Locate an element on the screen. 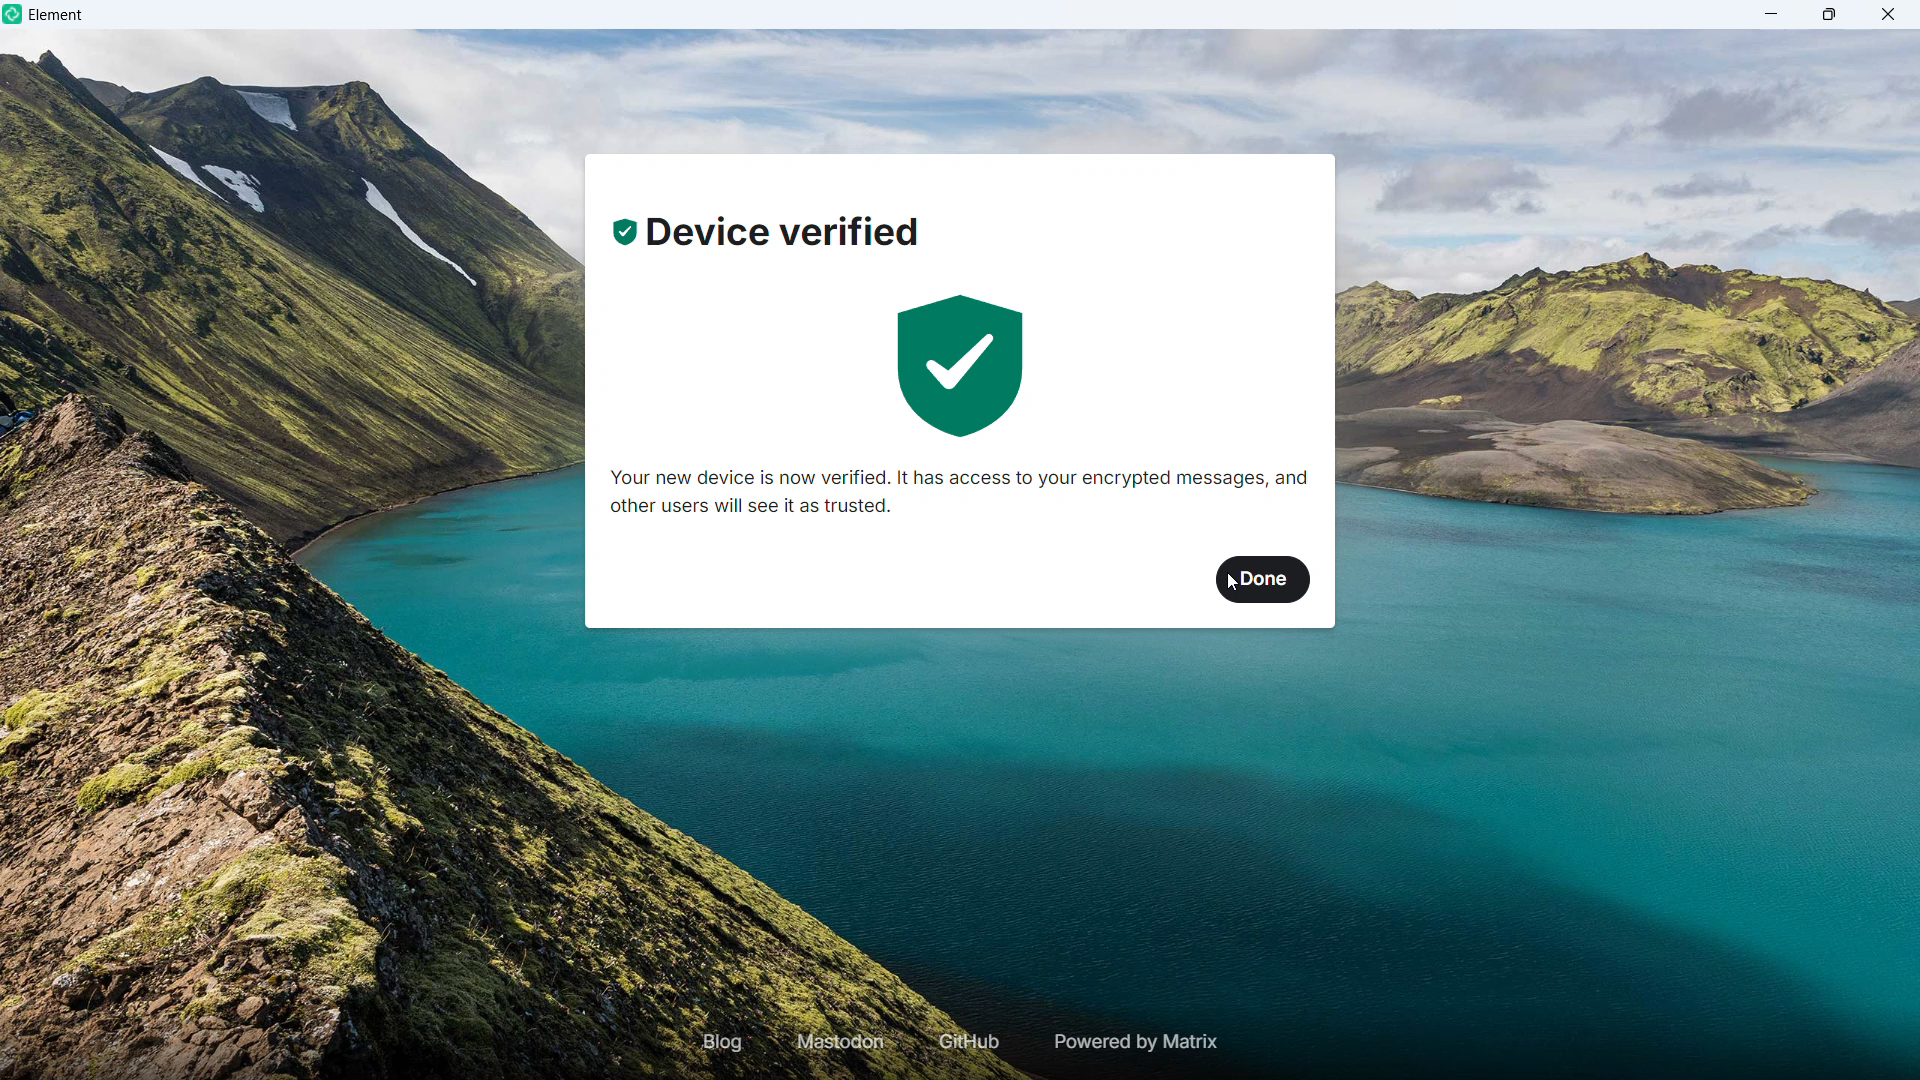  minimize is located at coordinates (1772, 14).